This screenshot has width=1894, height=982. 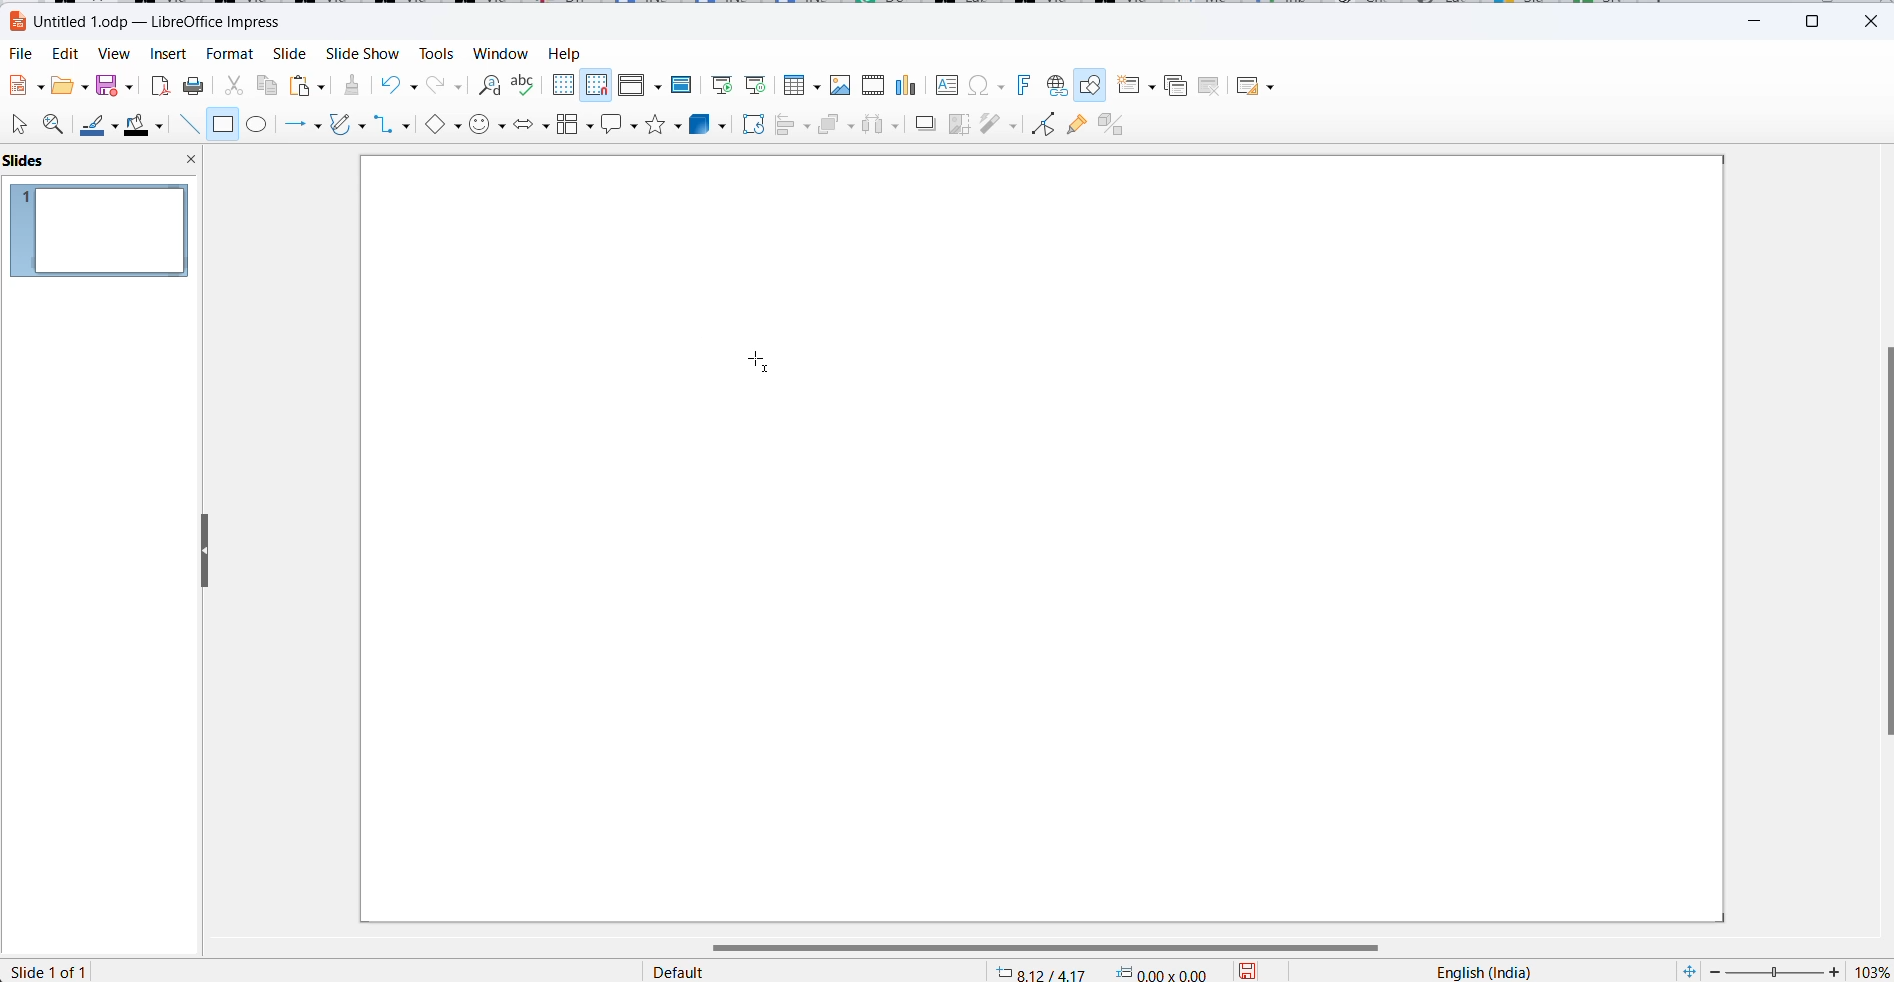 What do you see at coordinates (843, 85) in the screenshot?
I see `Insert image` at bounding box center [843, 85].